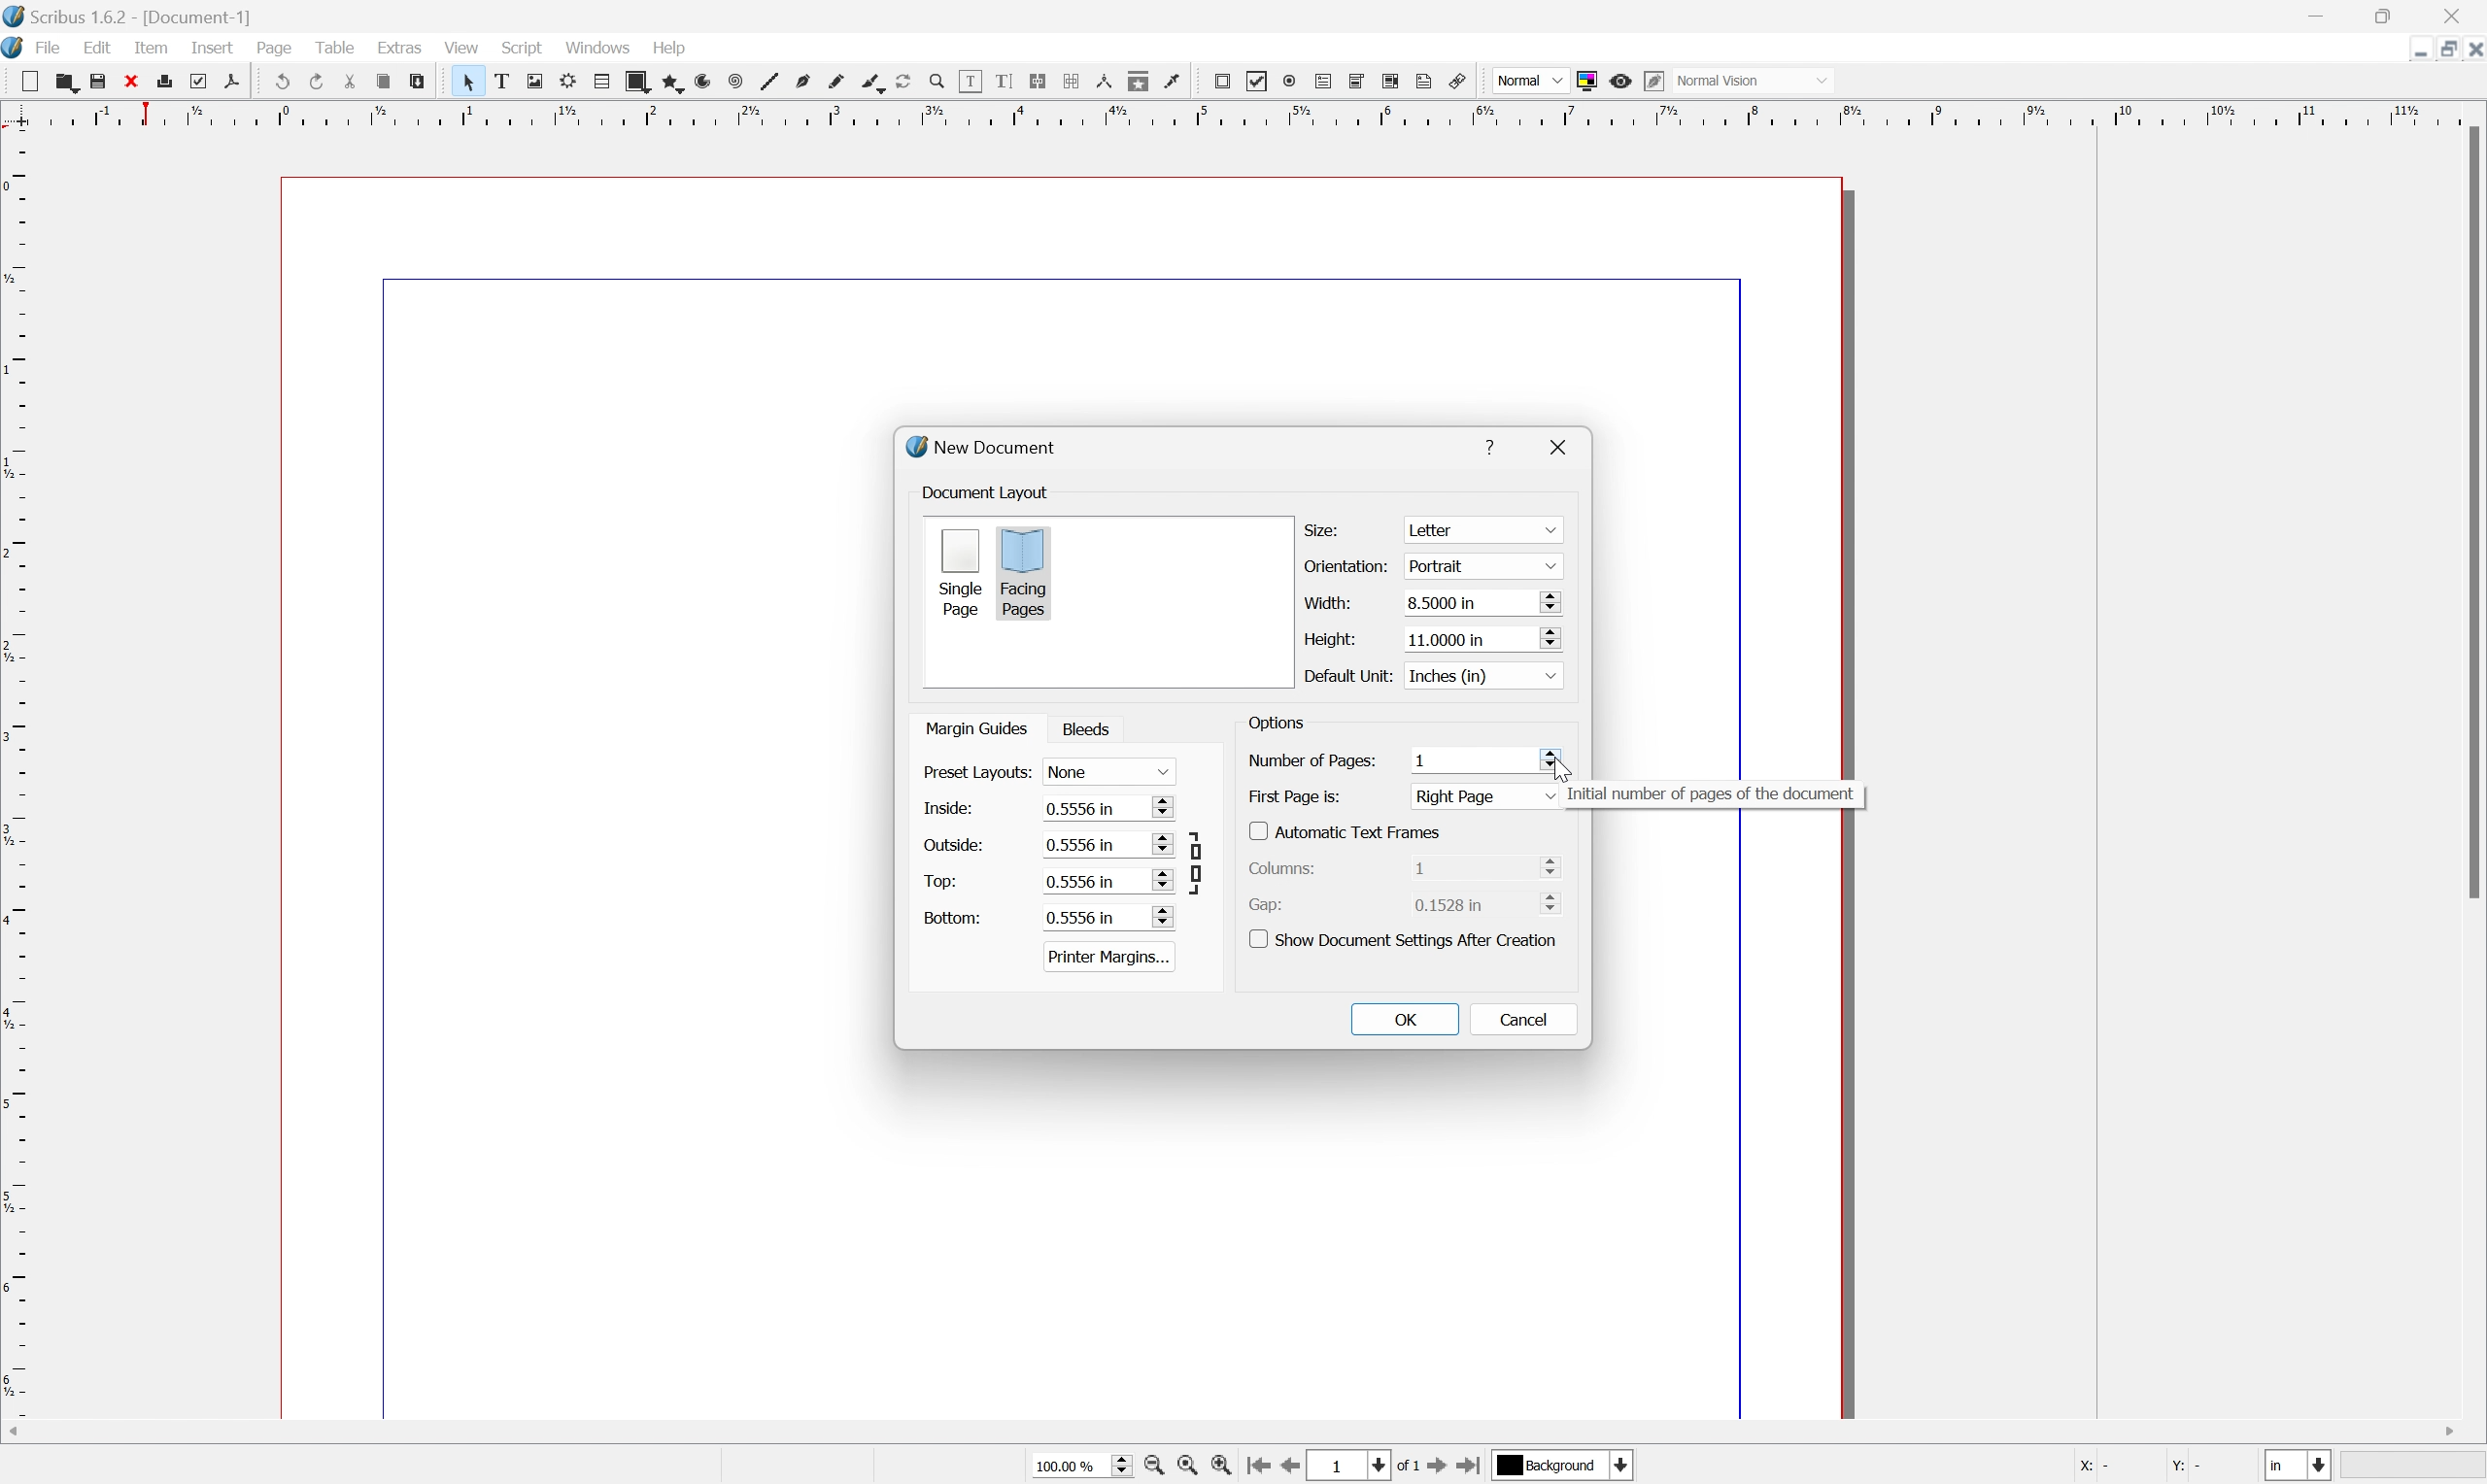 This screenshot has width=2487, height=1484. Describe the element at coordinates (138, 81) in the screenshot. I see `Close` at that location.